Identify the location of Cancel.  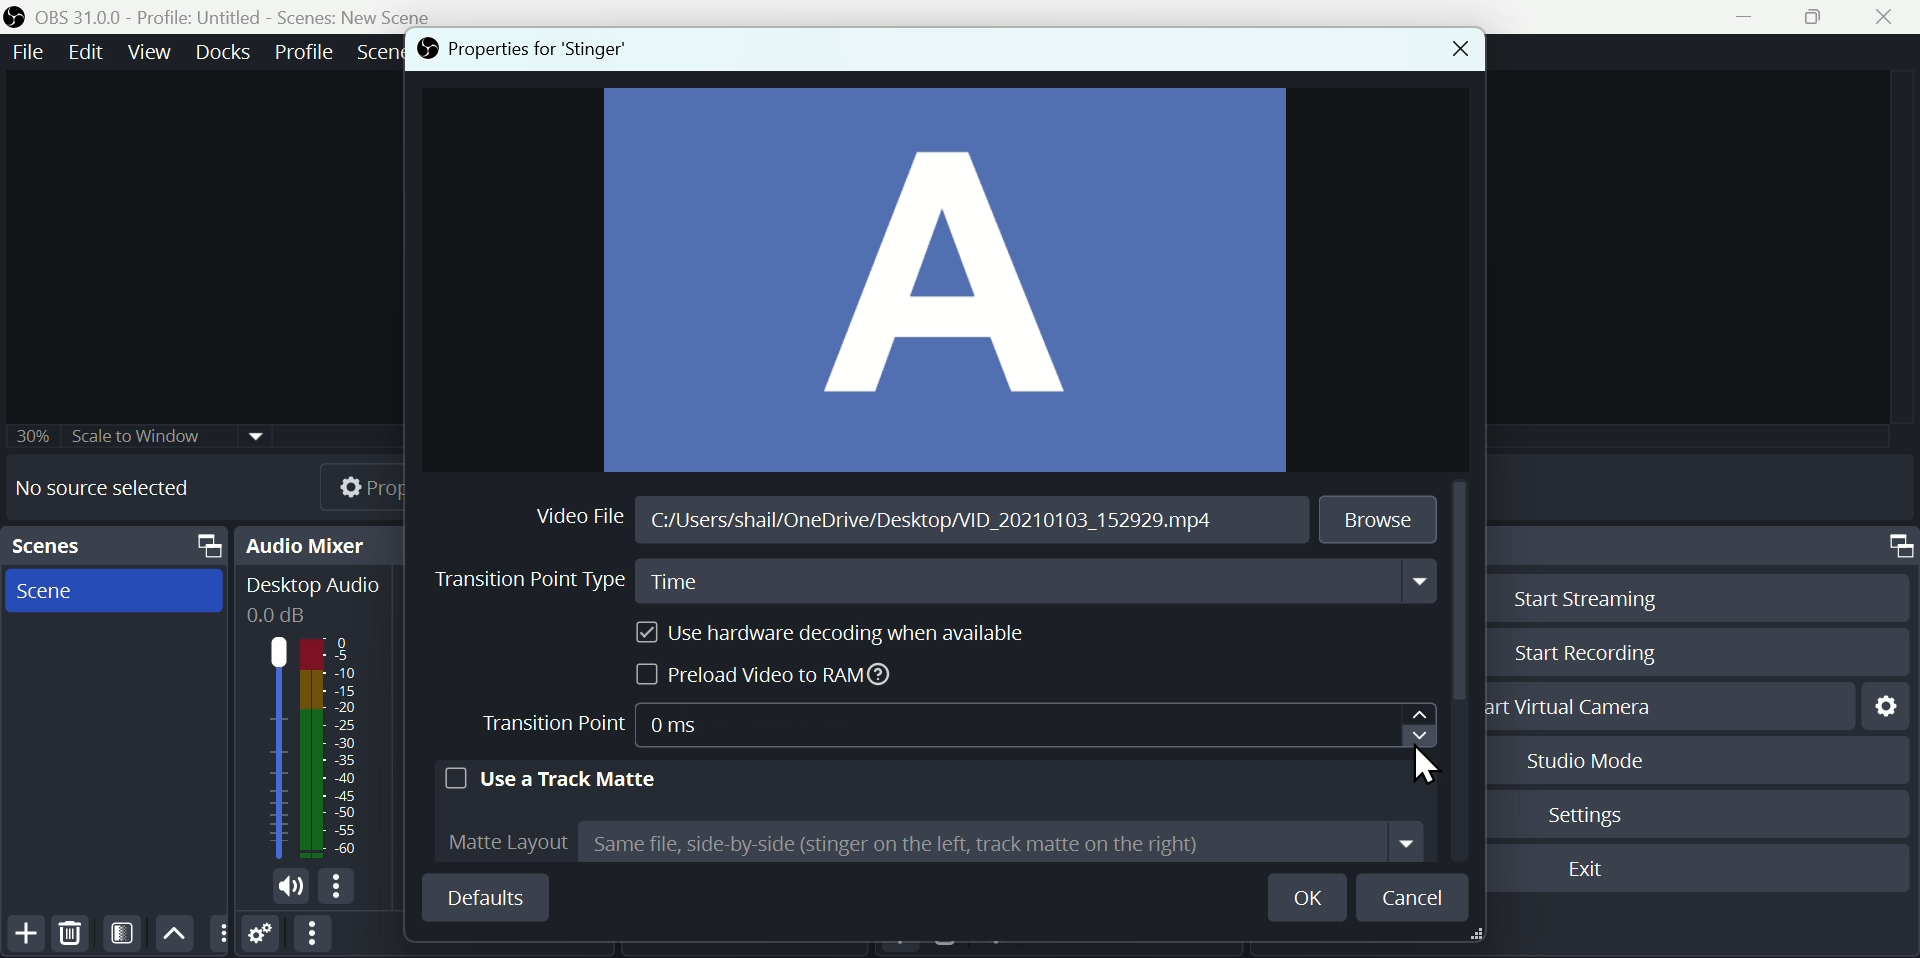
(1415, 897).